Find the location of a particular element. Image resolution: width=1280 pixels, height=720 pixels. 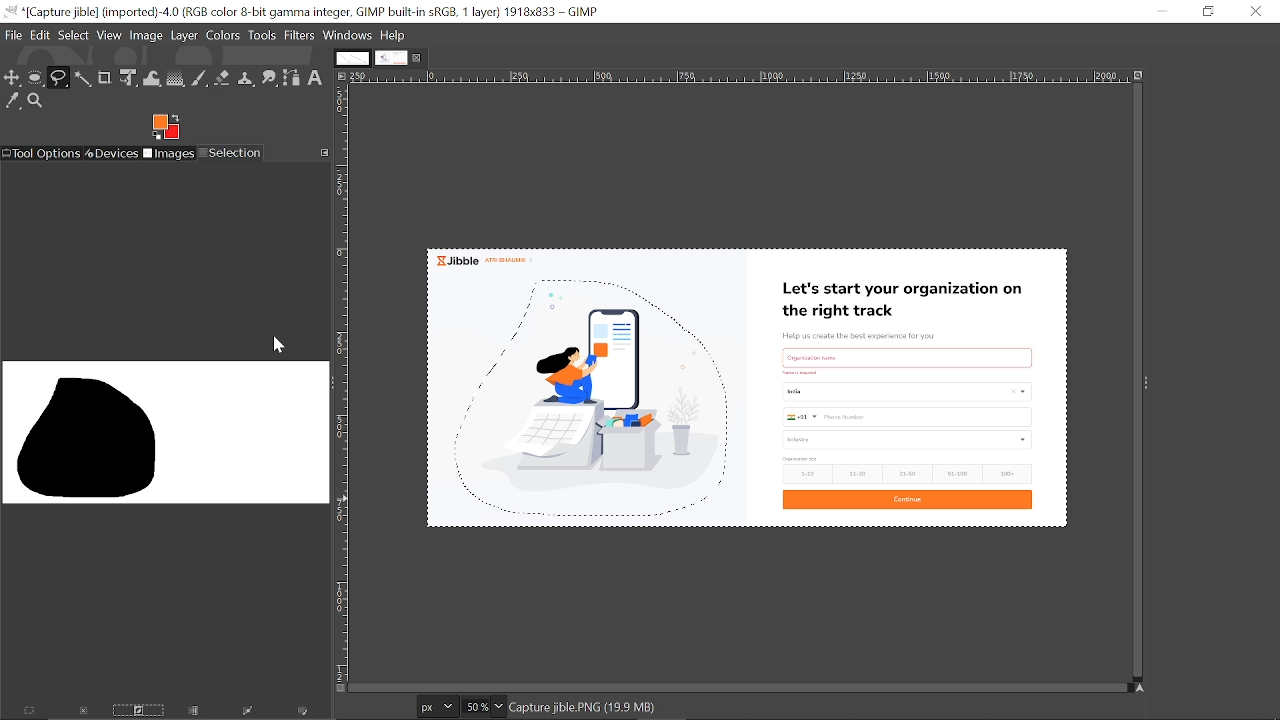

click-drag adds a free segment. click adds a plygonal segments is located at coordinates (694, 706).